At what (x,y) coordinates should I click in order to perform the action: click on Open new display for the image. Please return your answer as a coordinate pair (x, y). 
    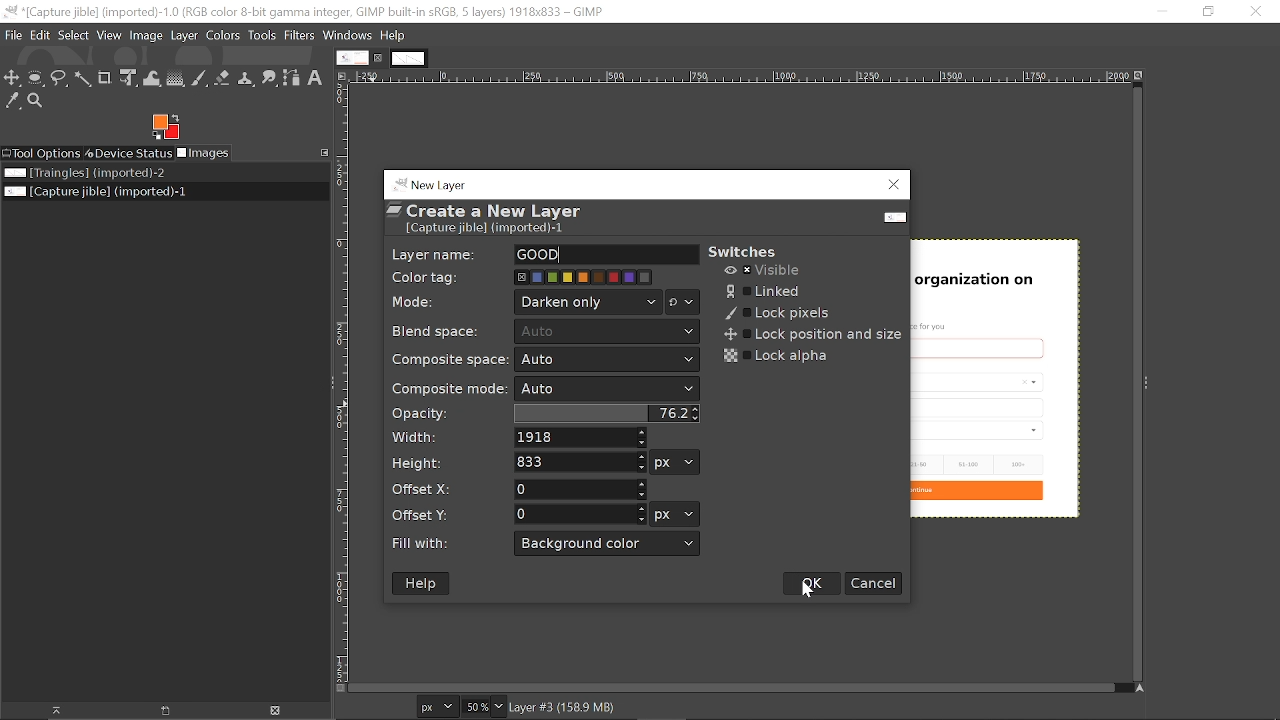
    Looking at the image, I should click on (158, 710).